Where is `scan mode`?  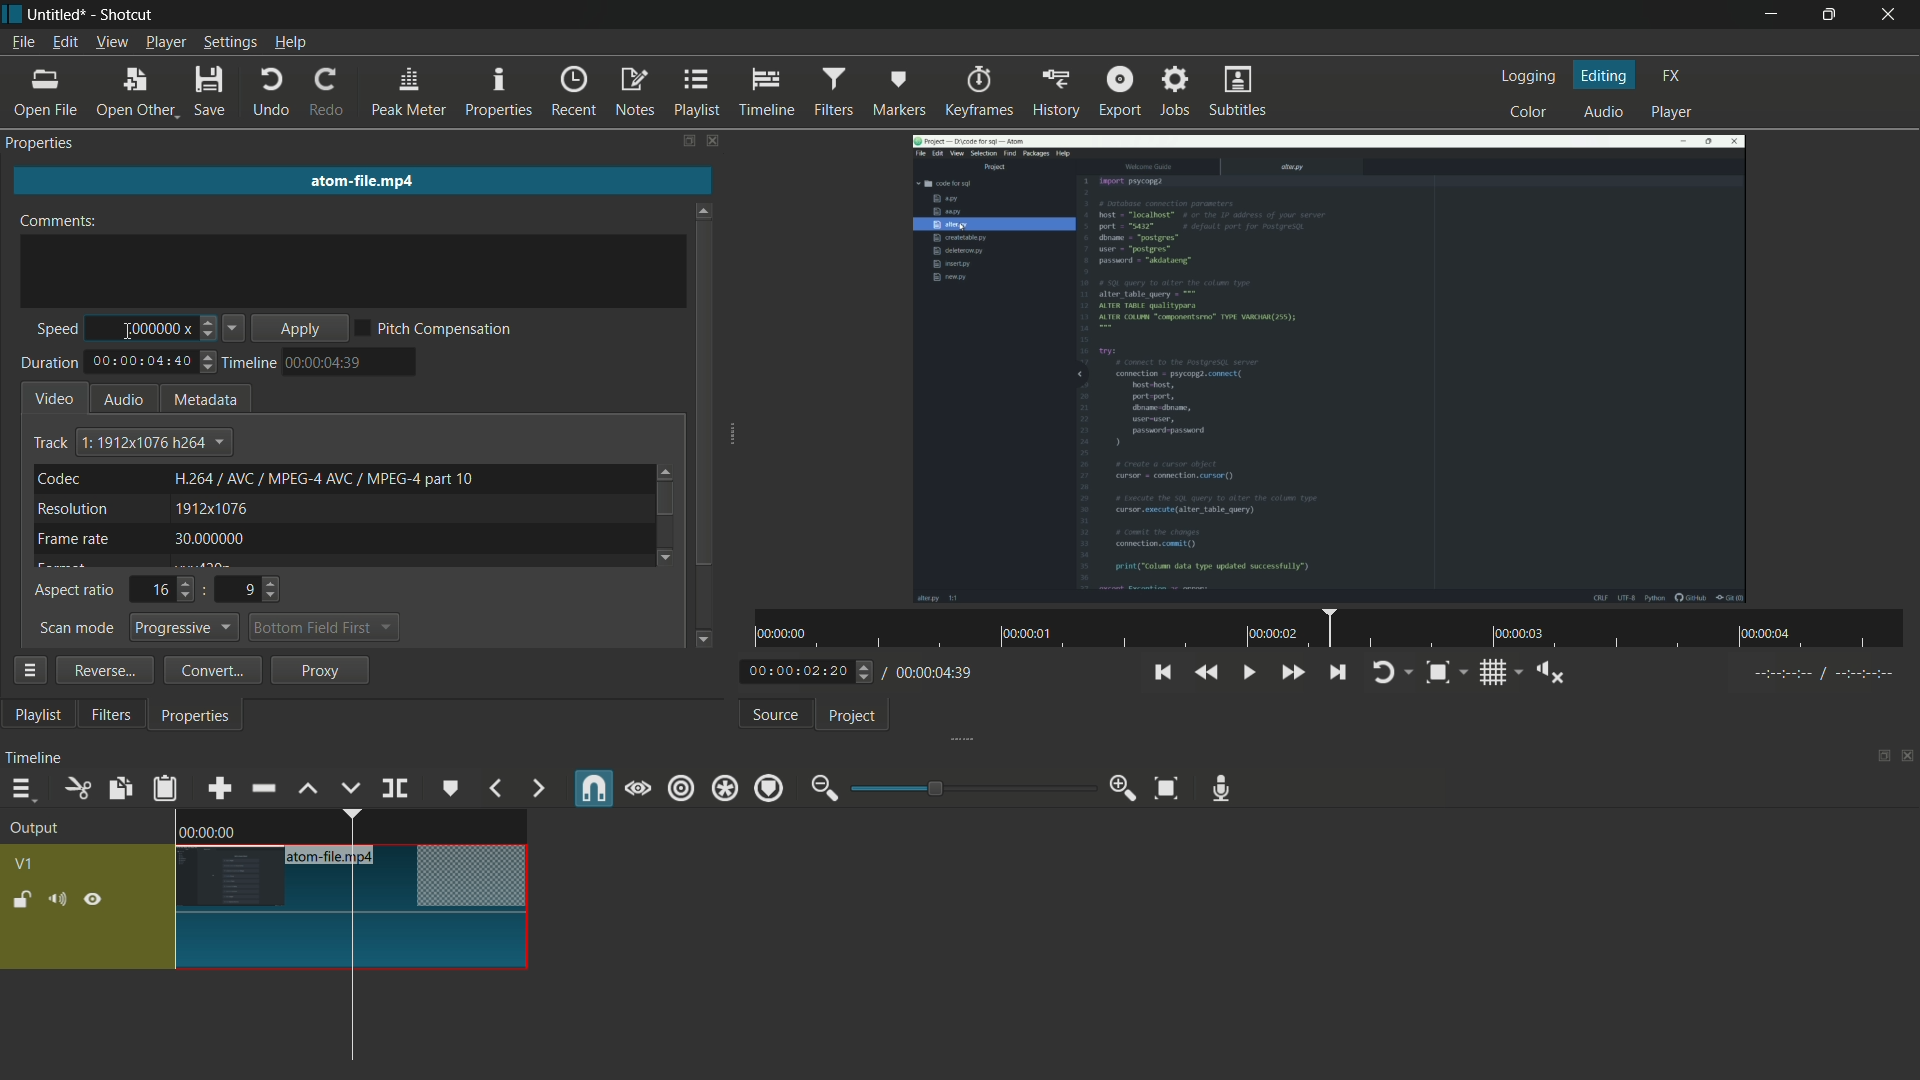
scan mode is located at coordinates (77, 629).